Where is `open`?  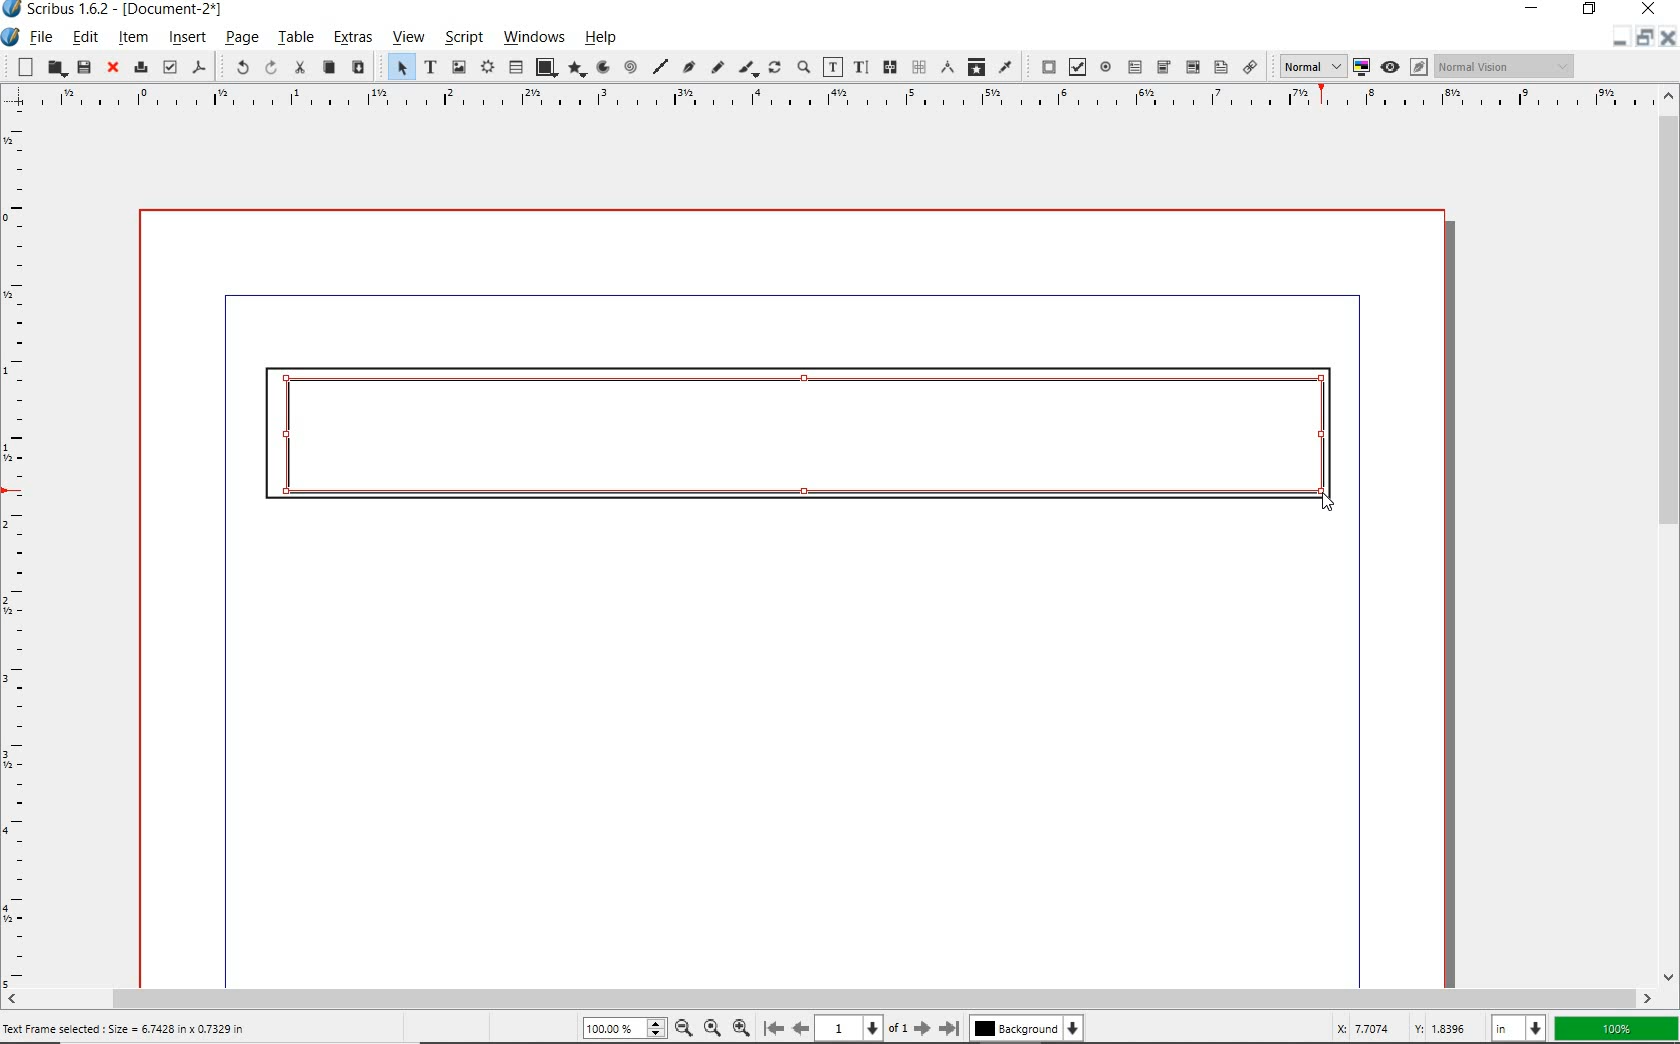 open is located at coordinates (54, 68).